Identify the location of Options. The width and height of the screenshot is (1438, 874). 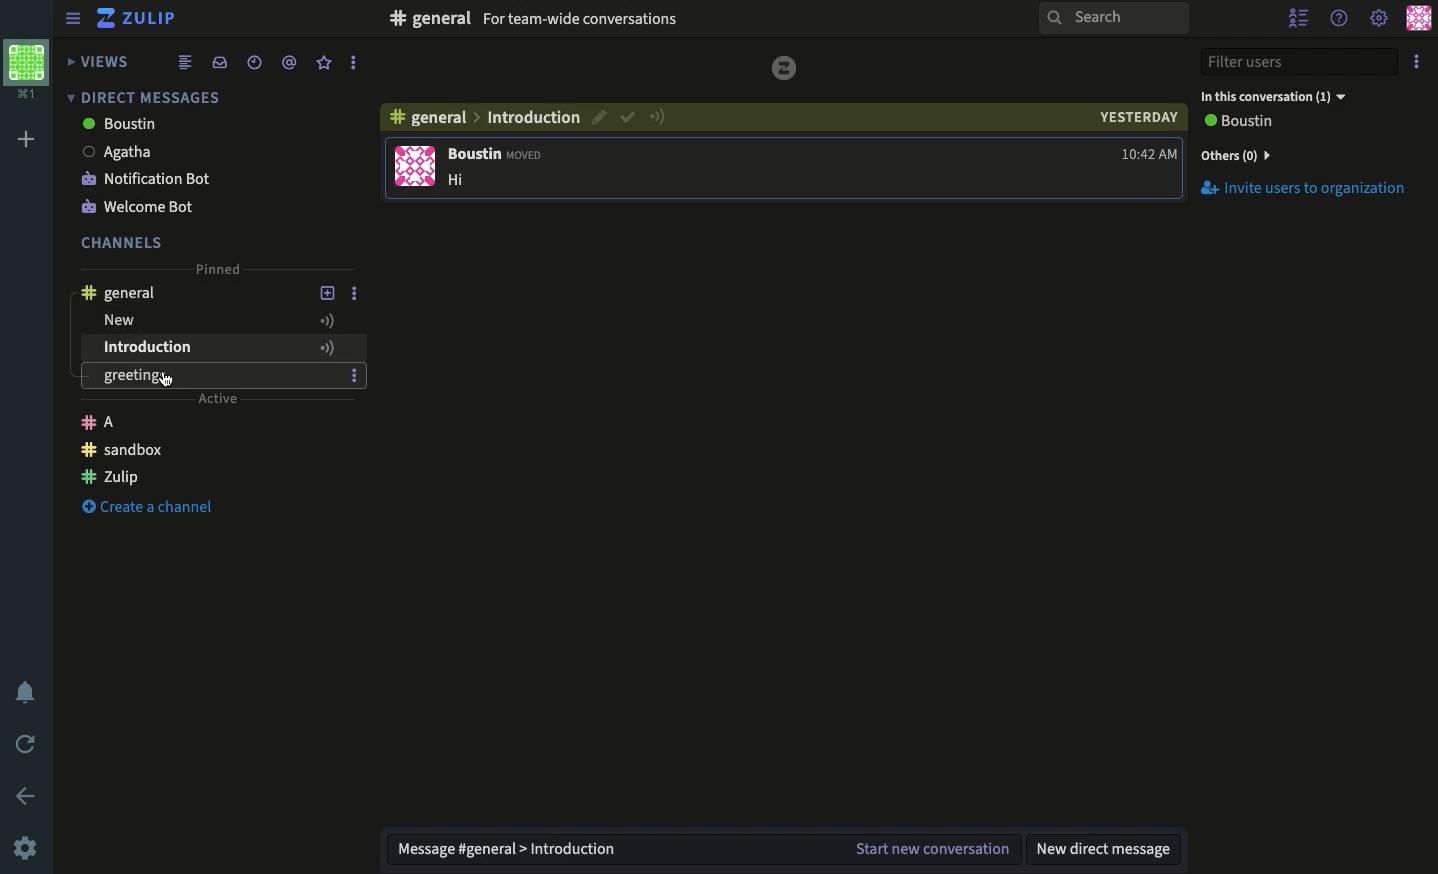
(354, 349).